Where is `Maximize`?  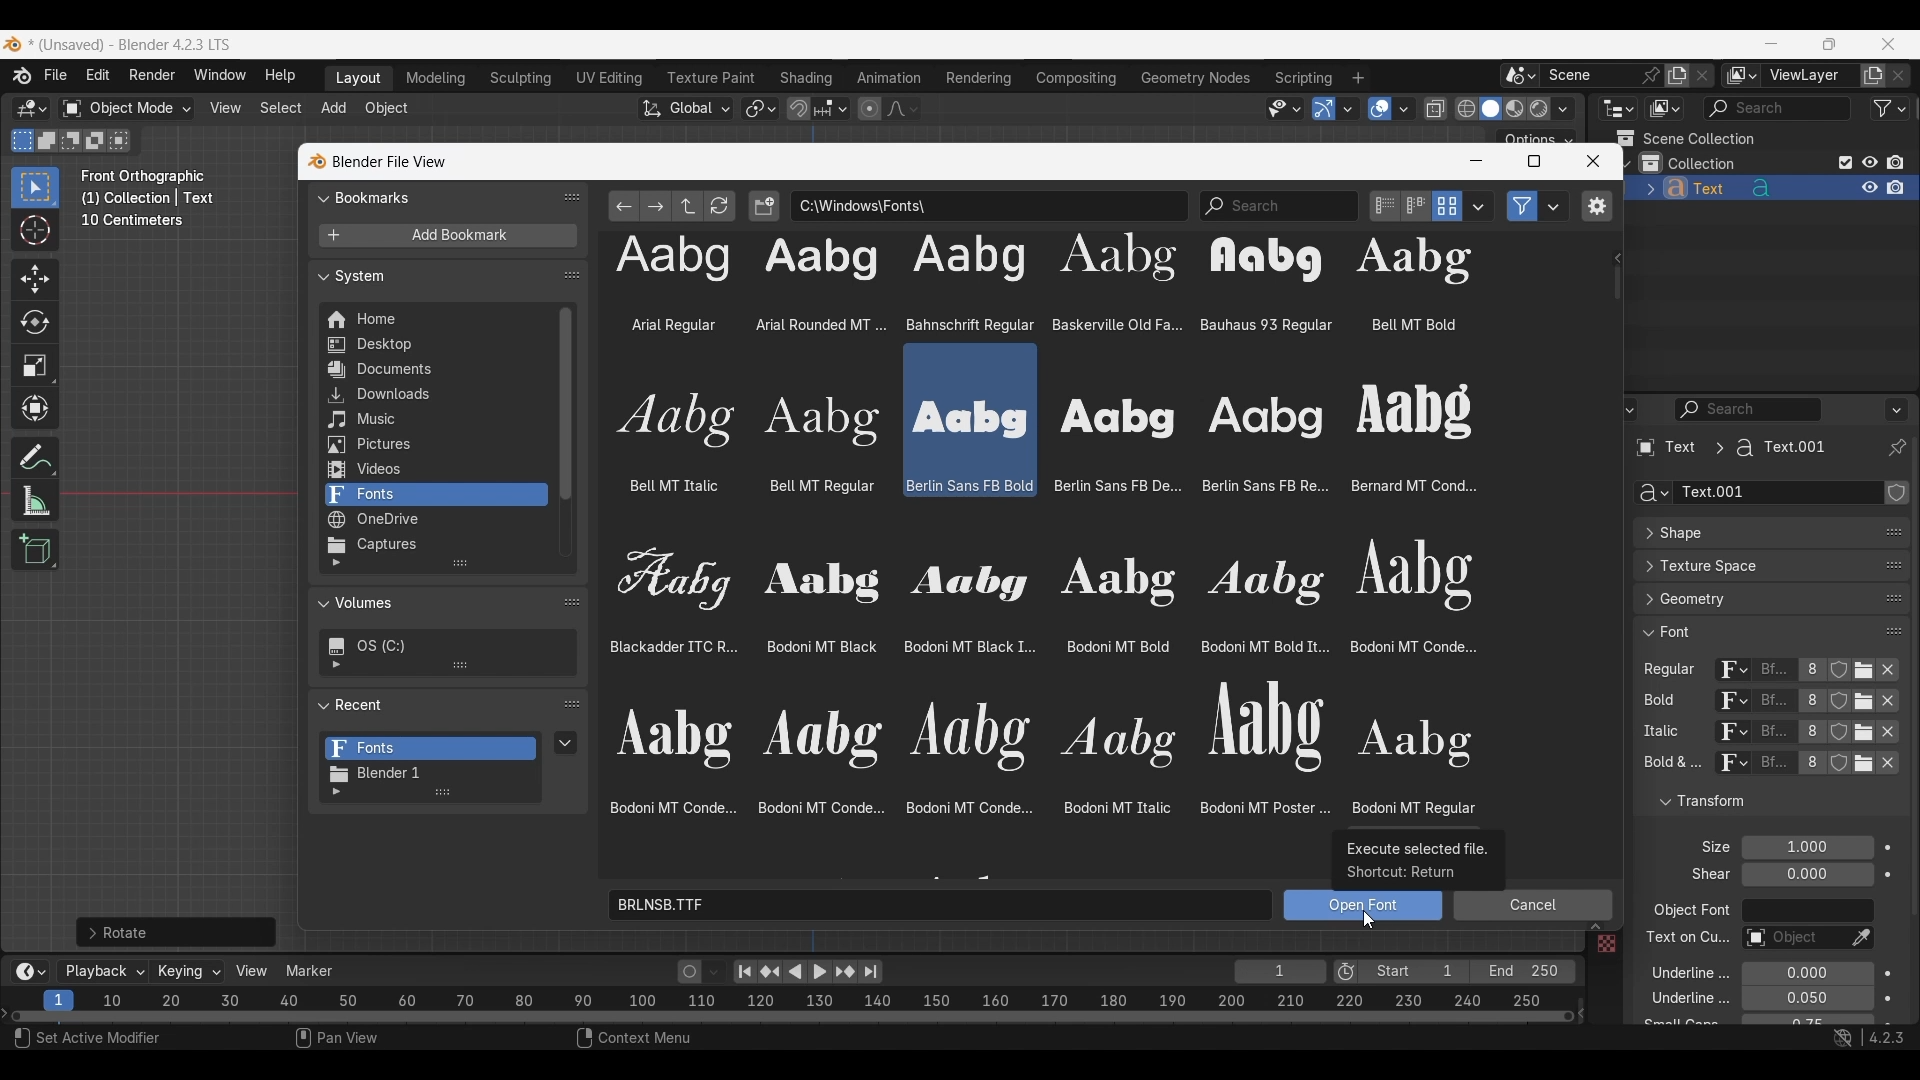 Maximize is located at coordinates (1534, 161).